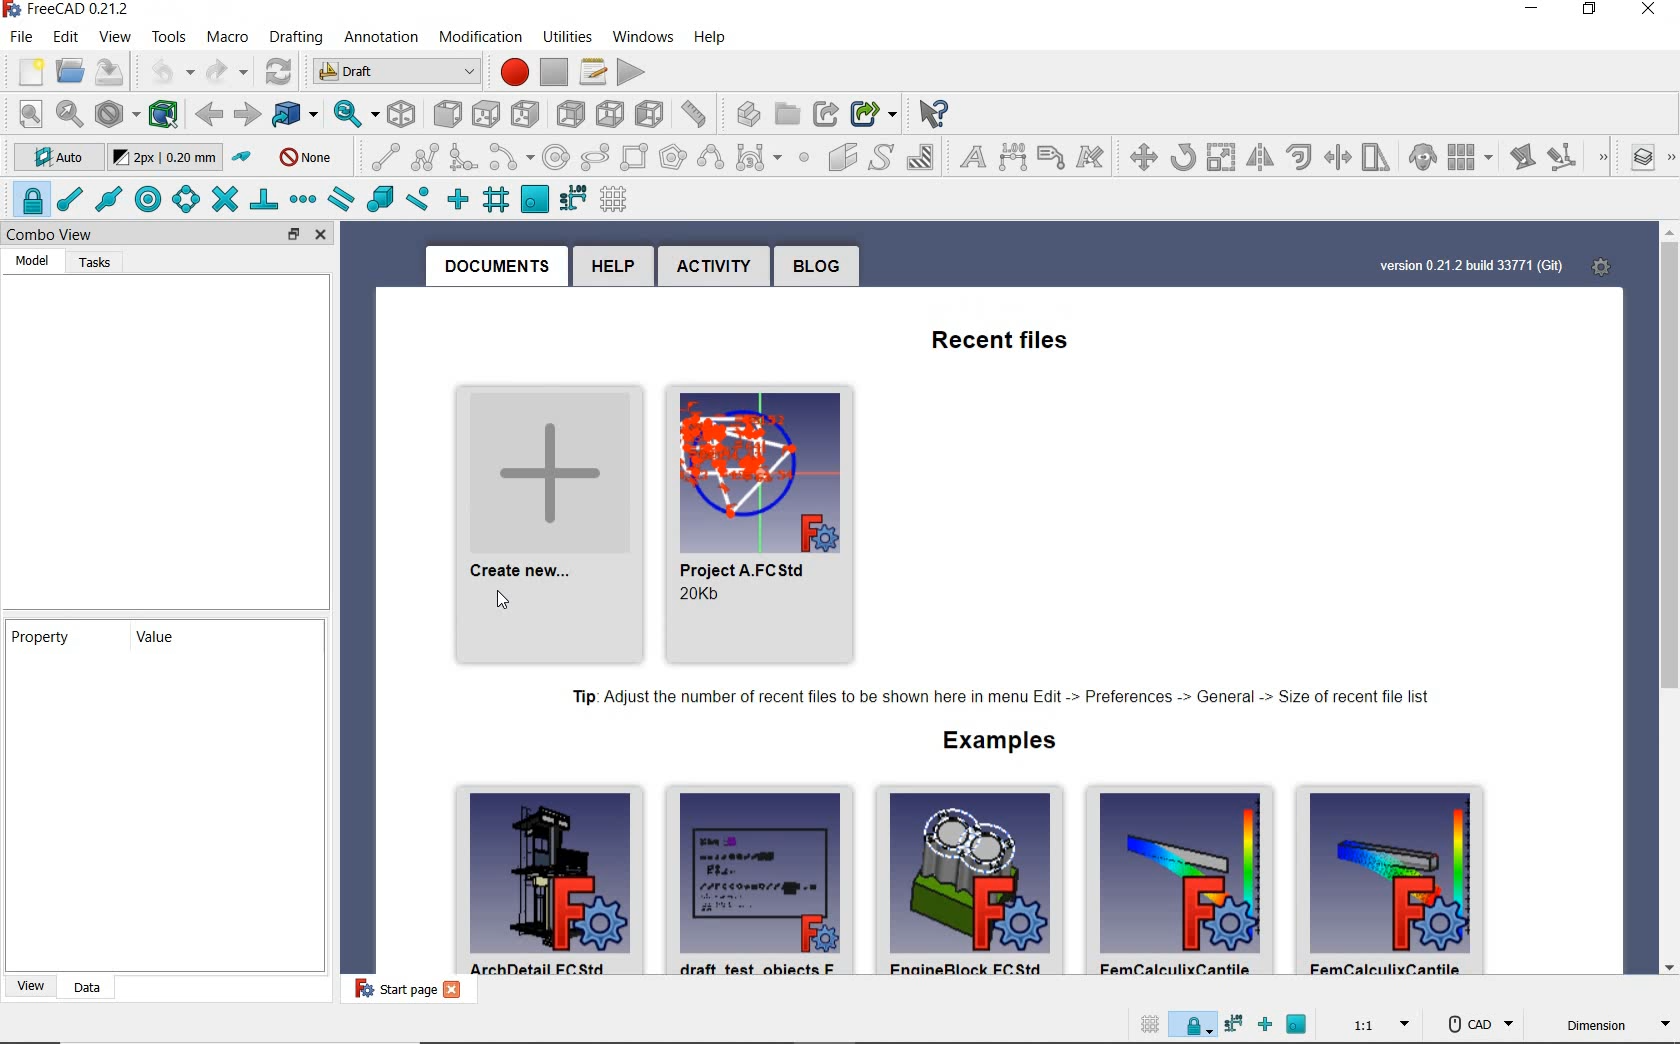 This screenshot has width=1680, height=1044. Describe the element at coordinates (1603, 260) in the screenshot. I see `settings` at that location.